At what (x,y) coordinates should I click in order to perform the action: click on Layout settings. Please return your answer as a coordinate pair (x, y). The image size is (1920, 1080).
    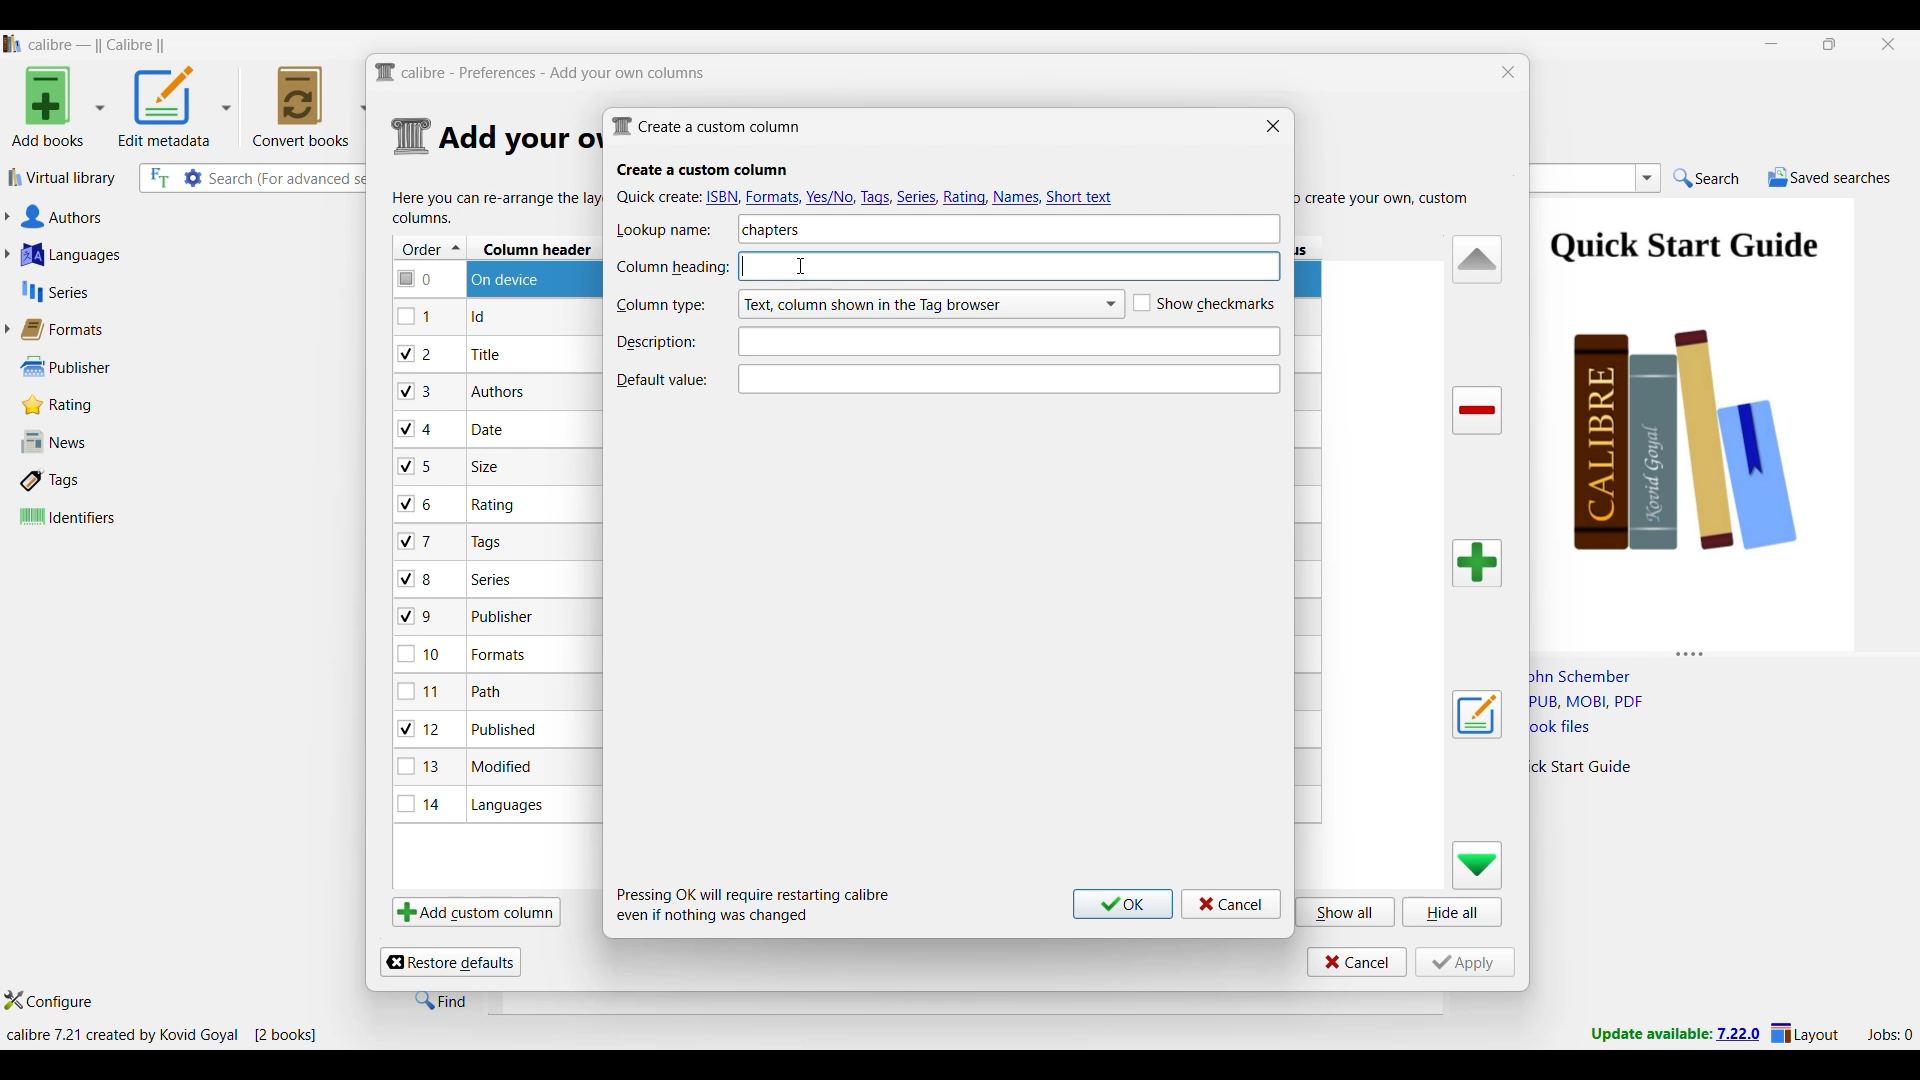
    Looking at the image, I should click on (1805, 1032).